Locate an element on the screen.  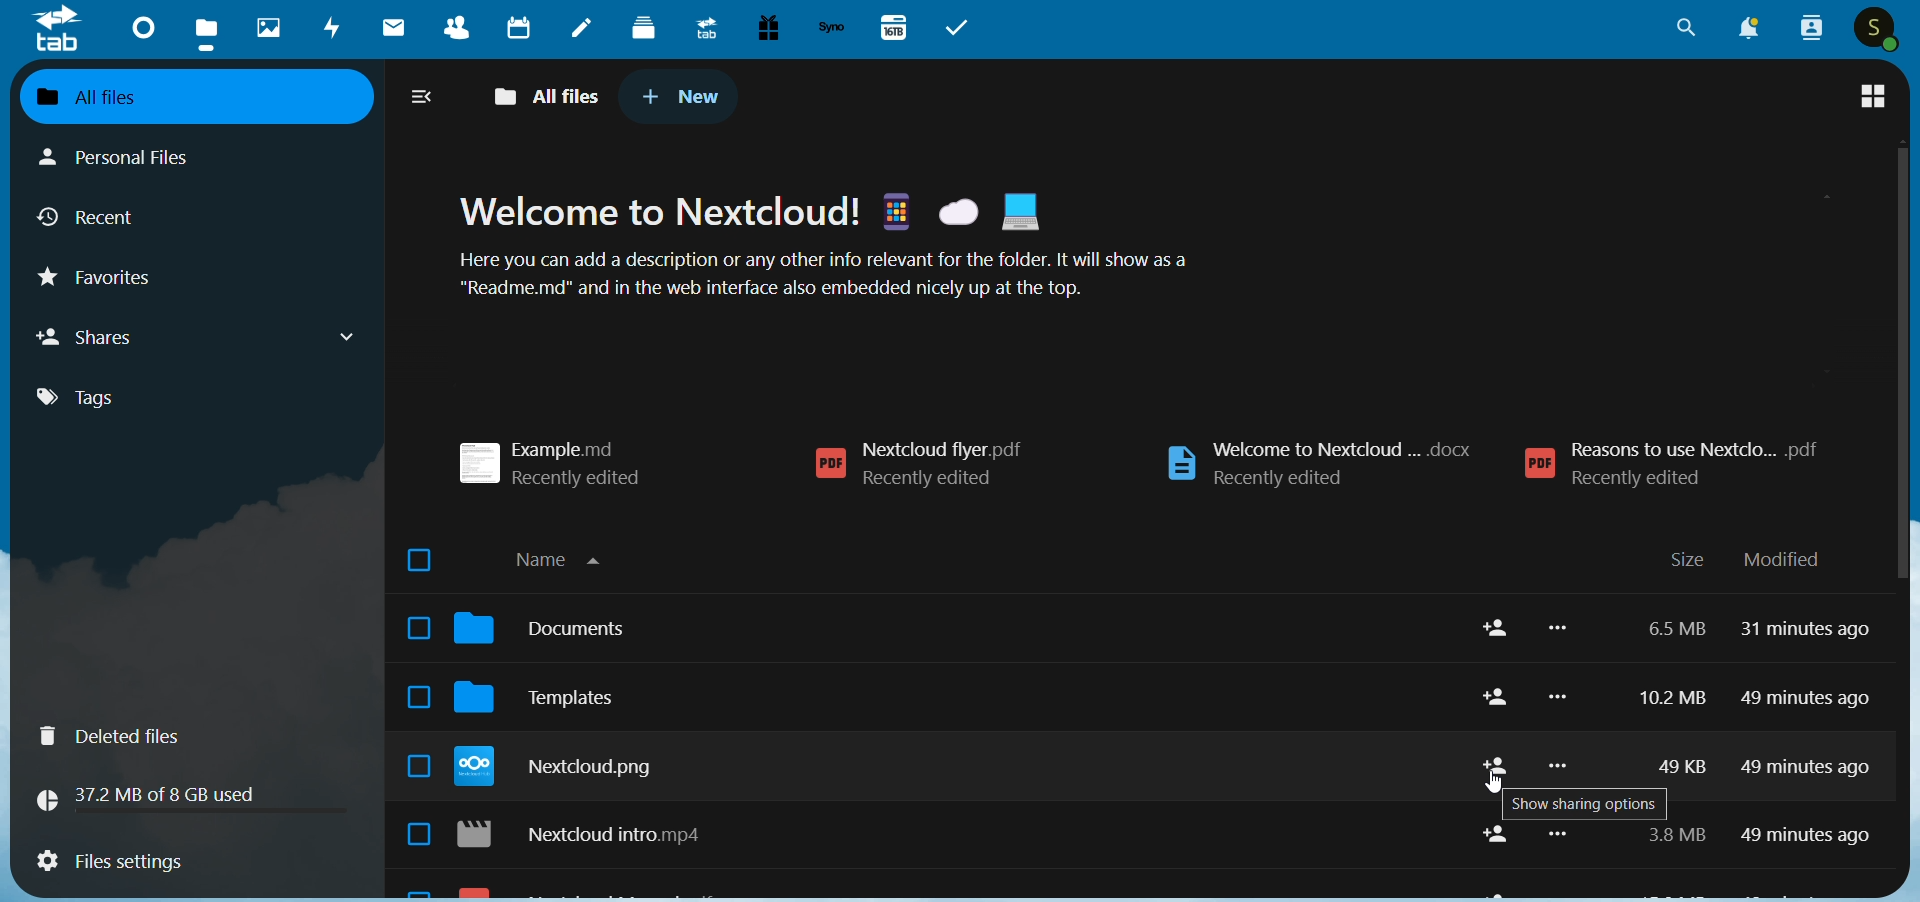
storage is located at coordinates (1658, 734).